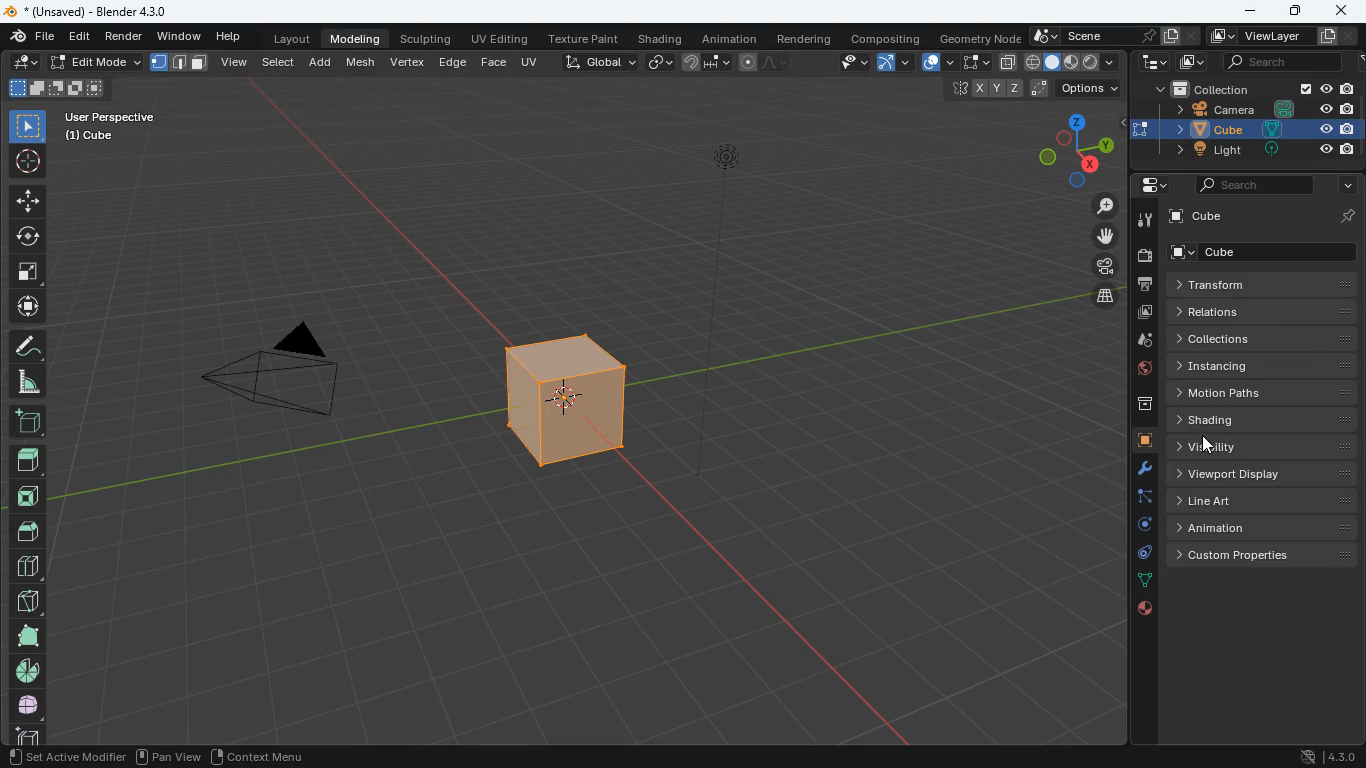 The image size is (1366, 768). I want to click on pie, so click(27, 673).